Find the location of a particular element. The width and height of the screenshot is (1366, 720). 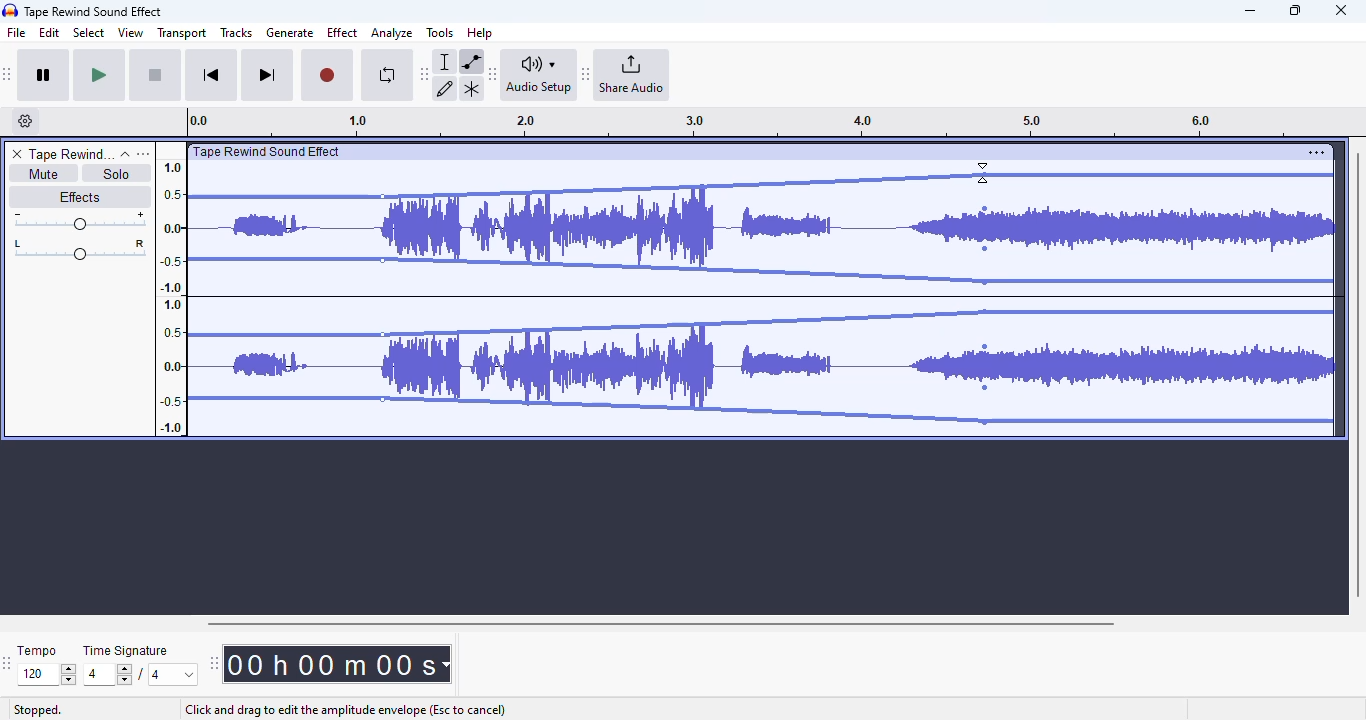

Control point is located at coordinates (985, 175).